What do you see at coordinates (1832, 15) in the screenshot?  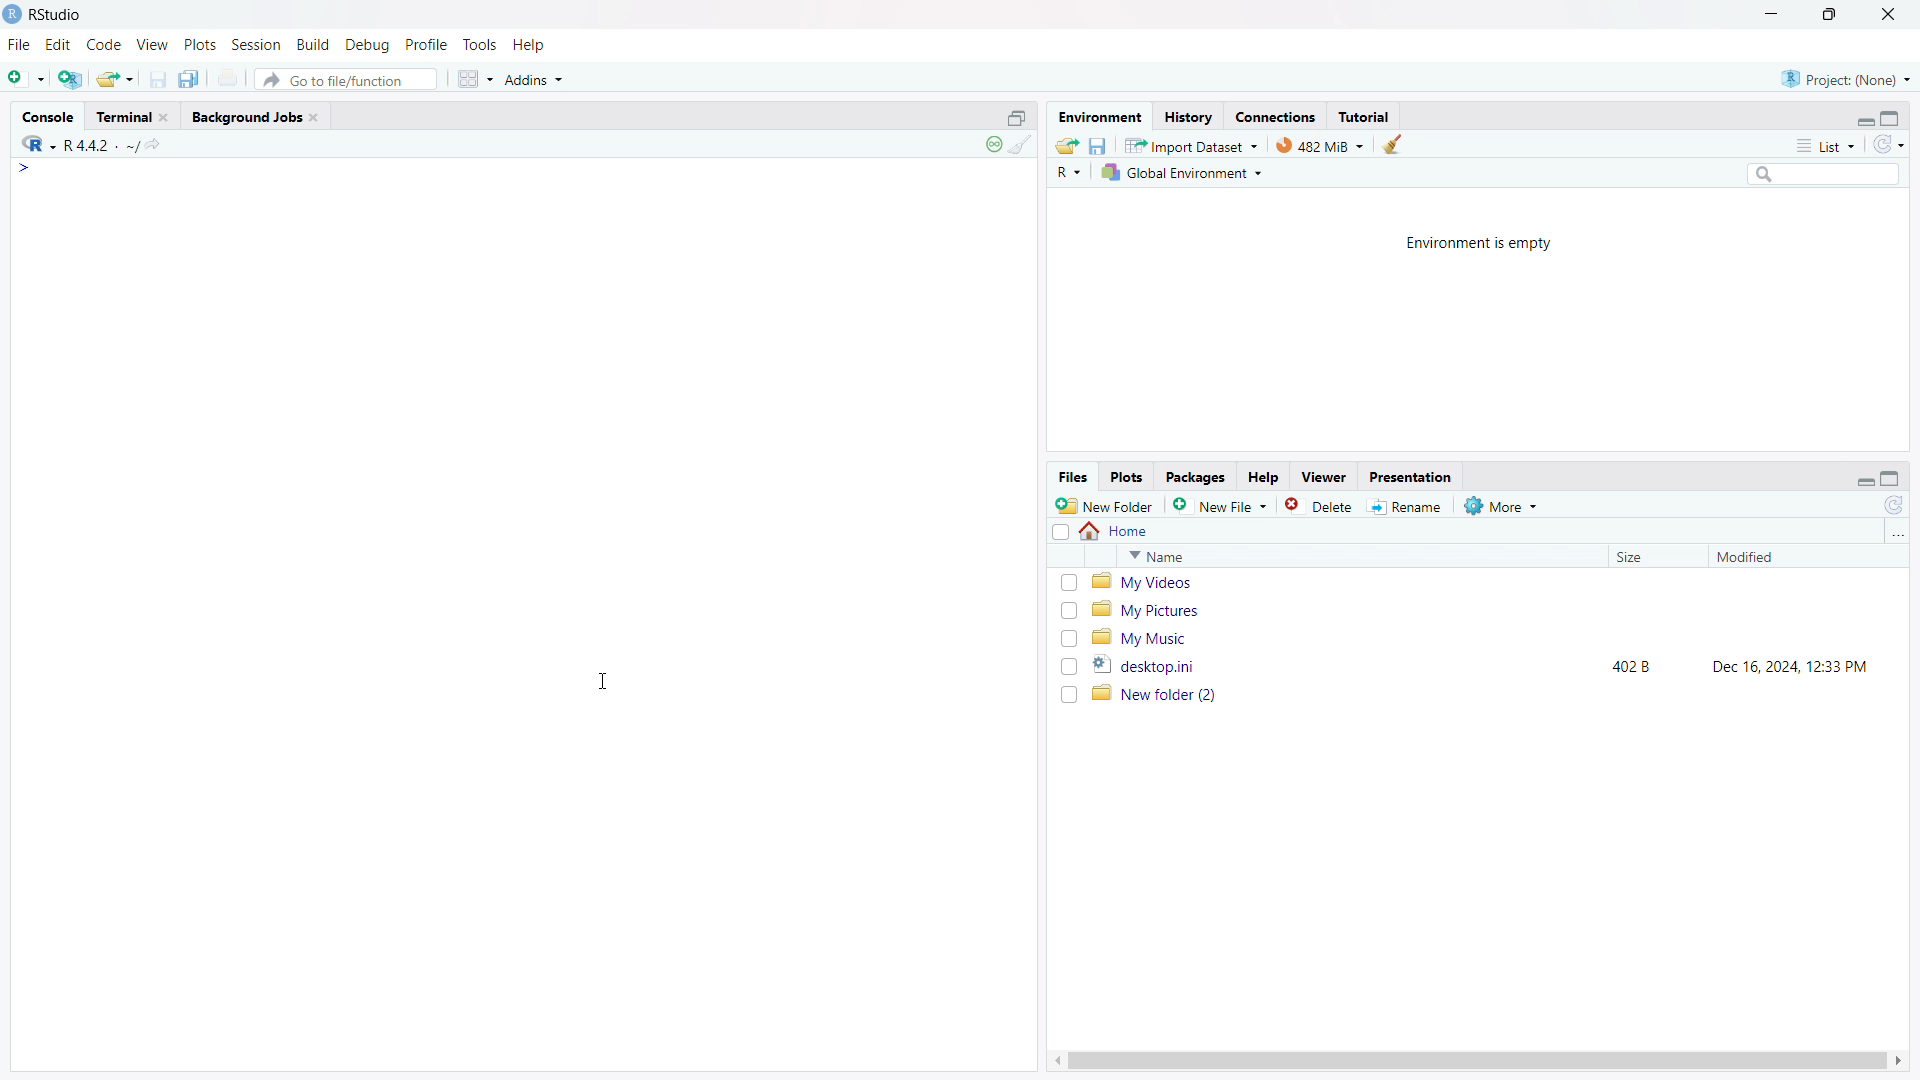 I see `maximize` at bounding box center [1832, 15].